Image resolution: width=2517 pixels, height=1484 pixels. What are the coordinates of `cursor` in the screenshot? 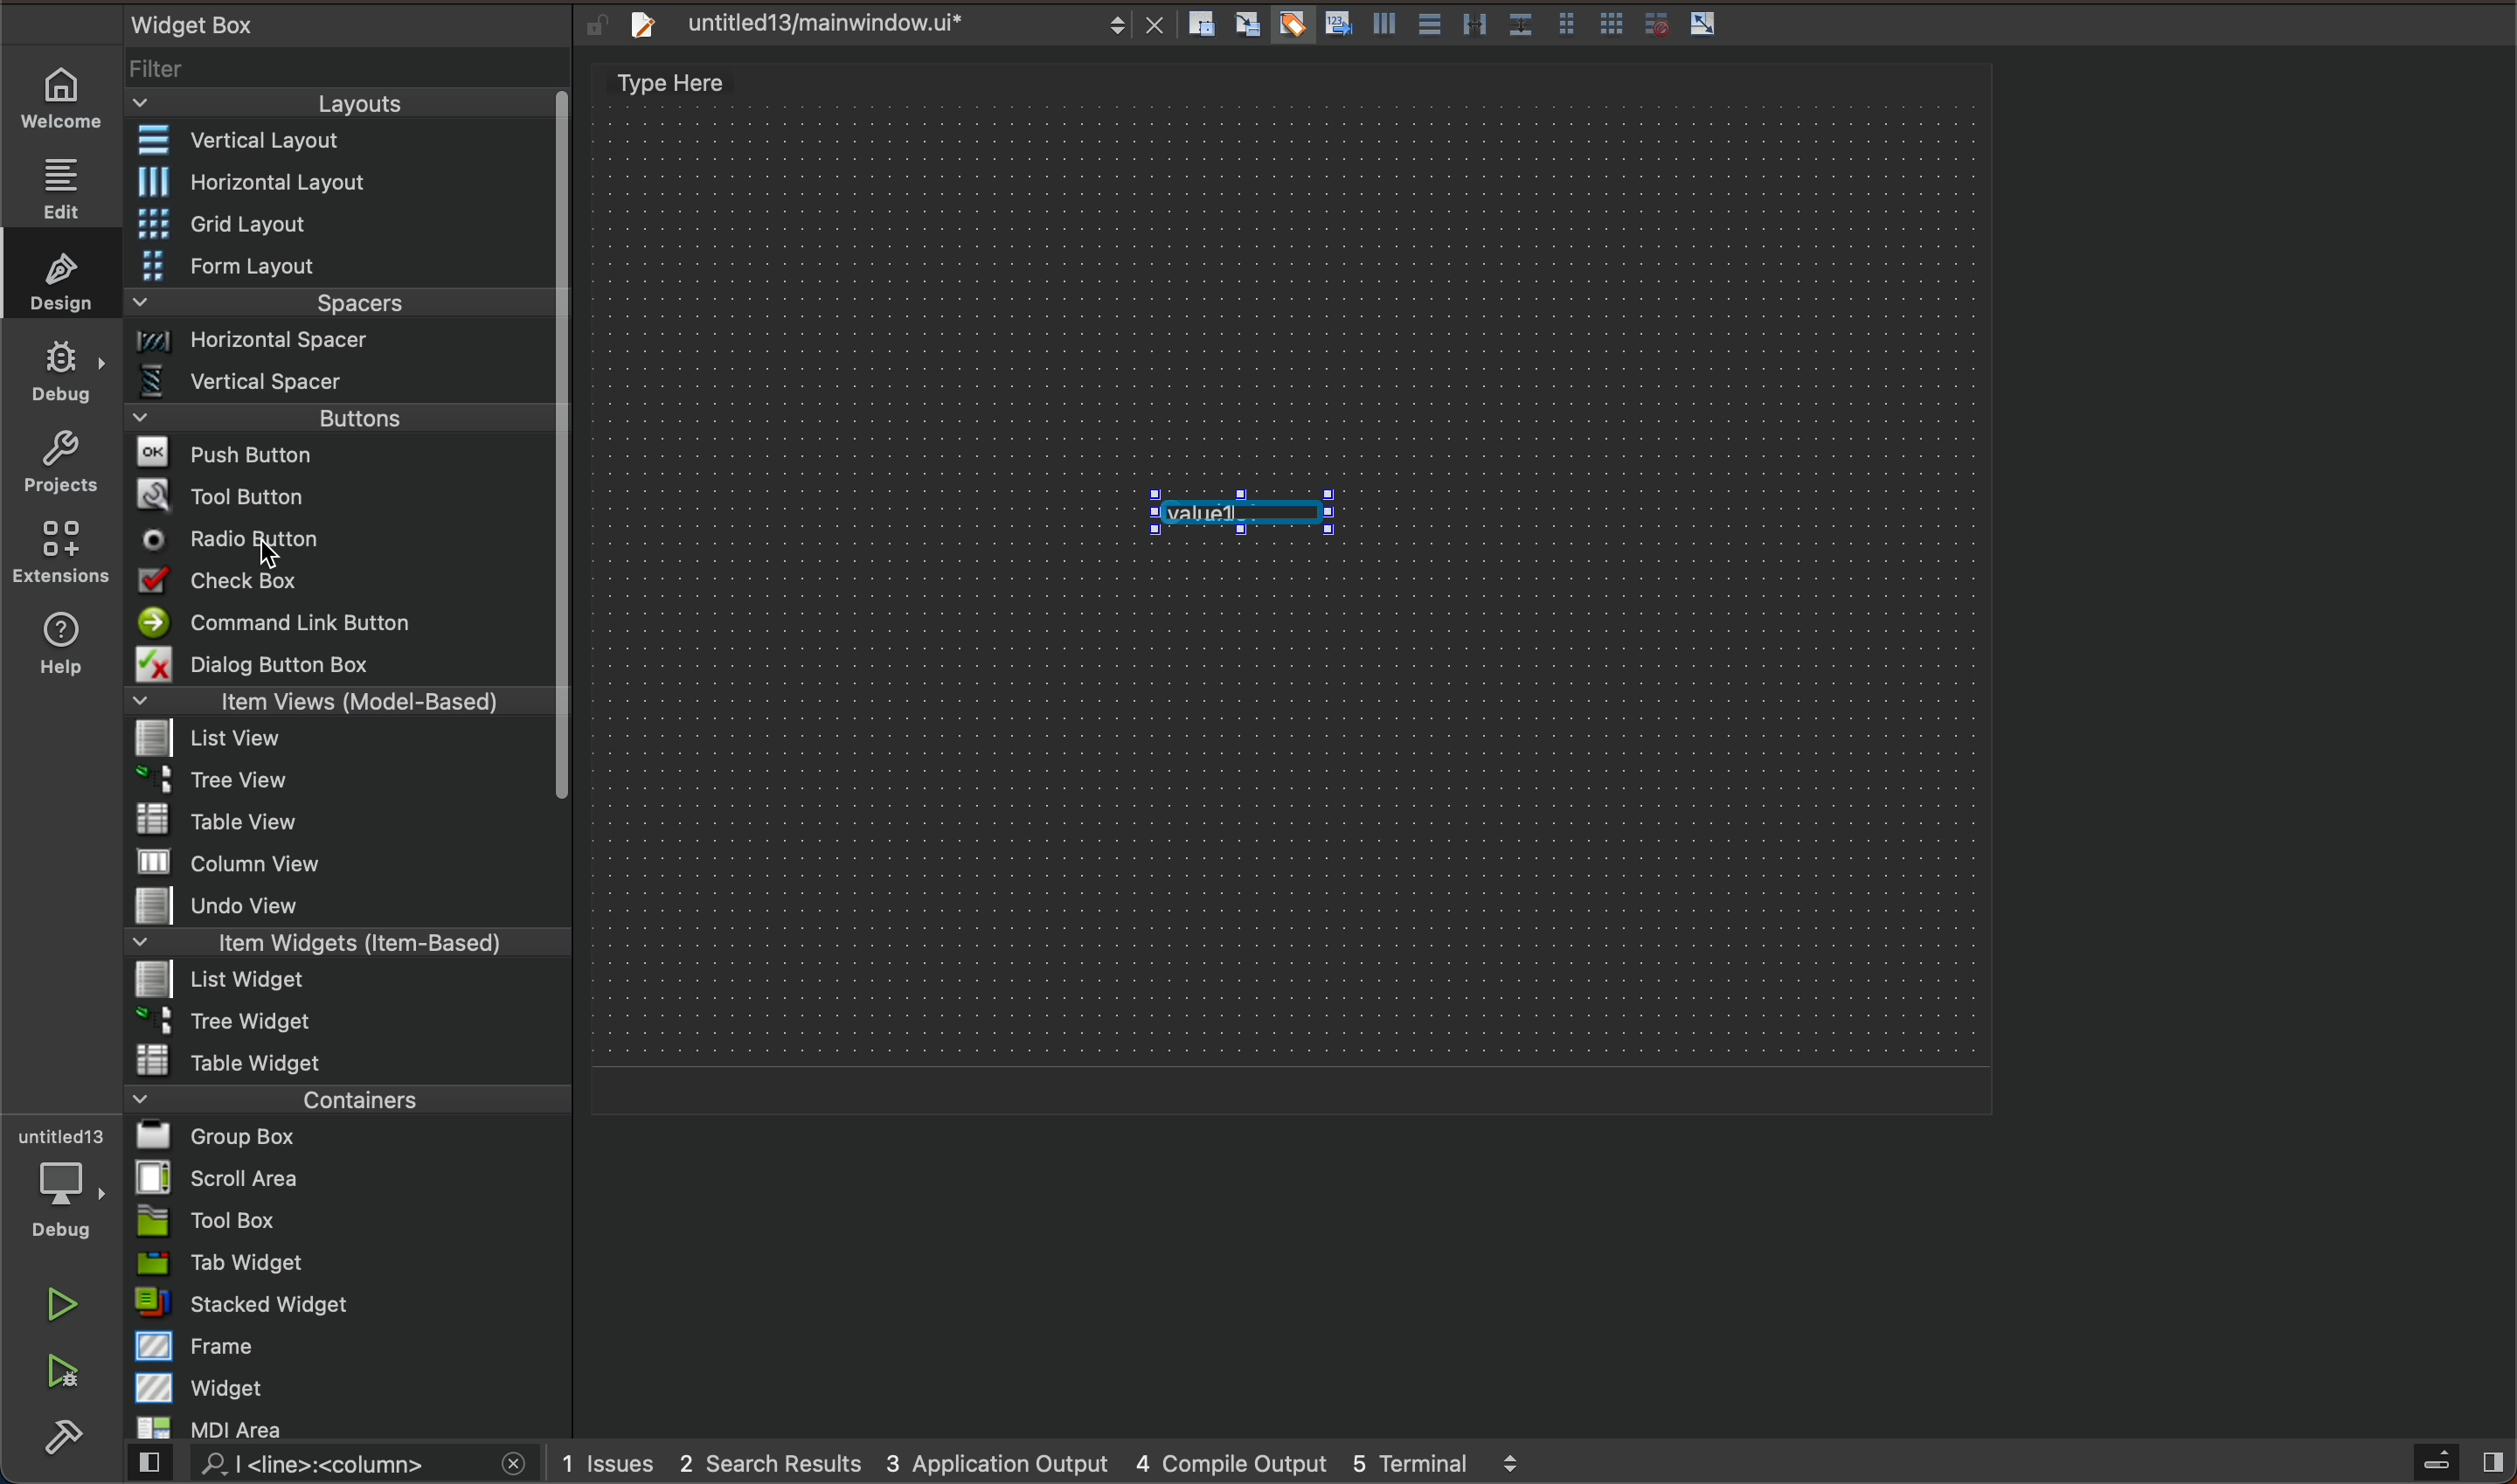 It's located at (271, 565).